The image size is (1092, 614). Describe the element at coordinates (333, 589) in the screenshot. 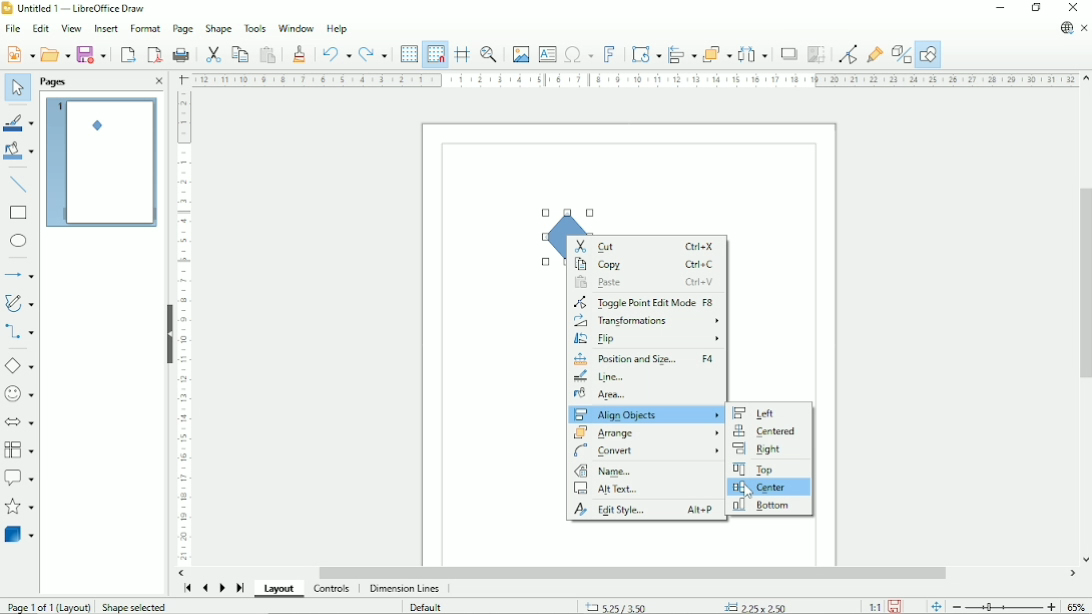

I see `Controls` at that location.